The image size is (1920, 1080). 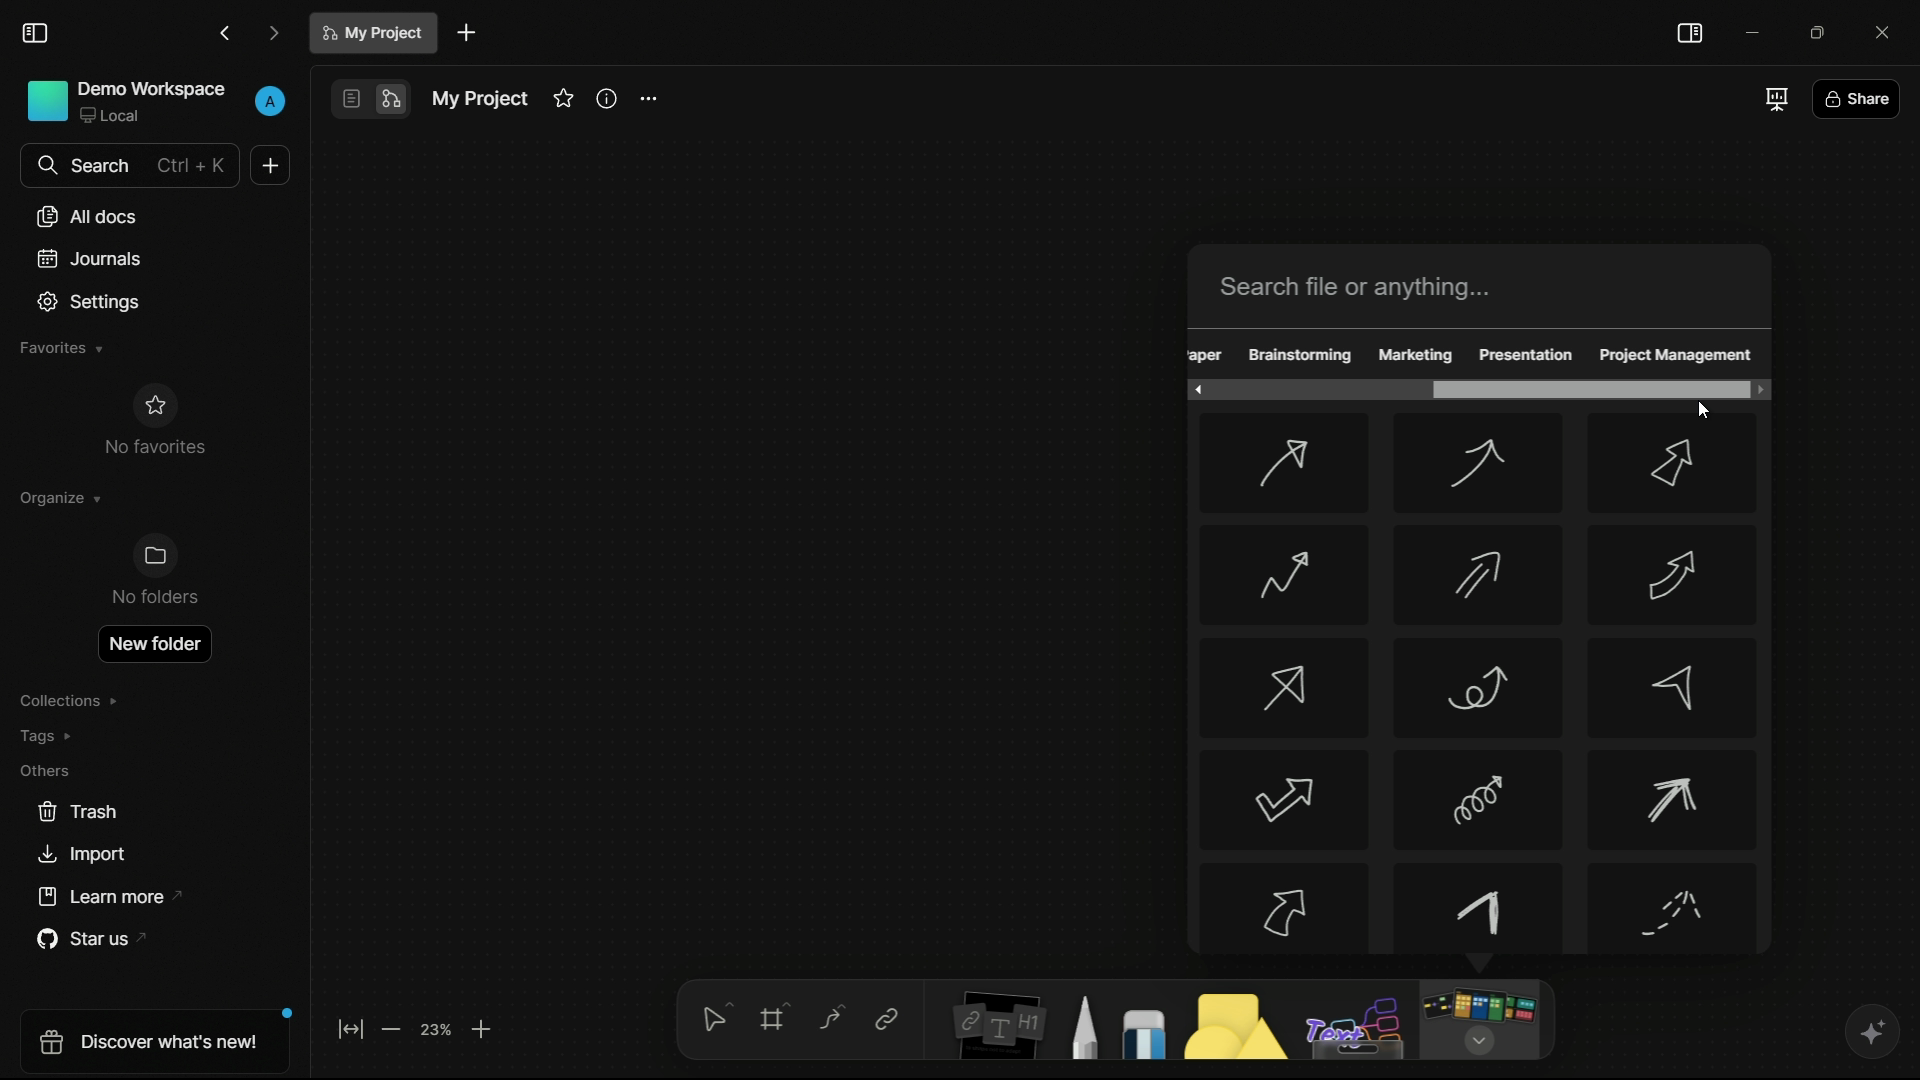 What do you see at coordinates (153, 570) in the screenshot?
I see `no folders` at bounding box center [153, 570].